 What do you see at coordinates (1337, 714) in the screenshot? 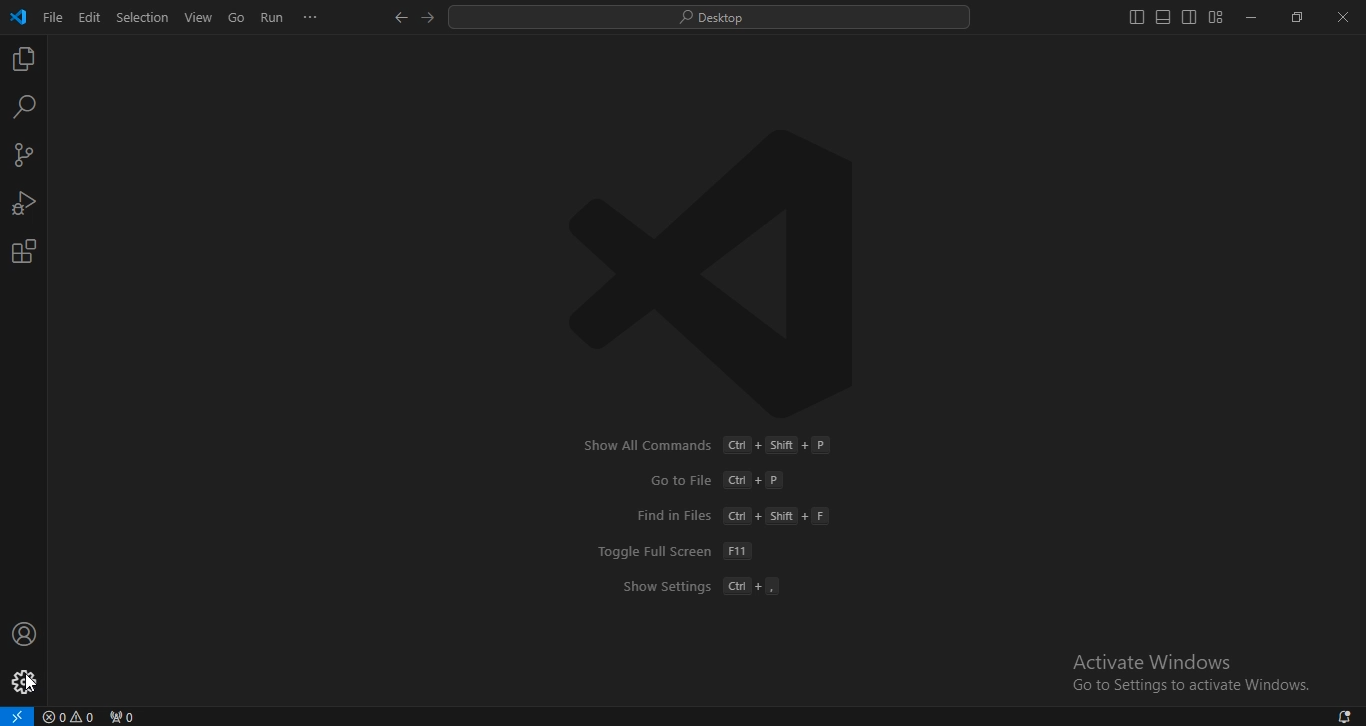
I see `1 new notification` at bounding box center [1337, 714].